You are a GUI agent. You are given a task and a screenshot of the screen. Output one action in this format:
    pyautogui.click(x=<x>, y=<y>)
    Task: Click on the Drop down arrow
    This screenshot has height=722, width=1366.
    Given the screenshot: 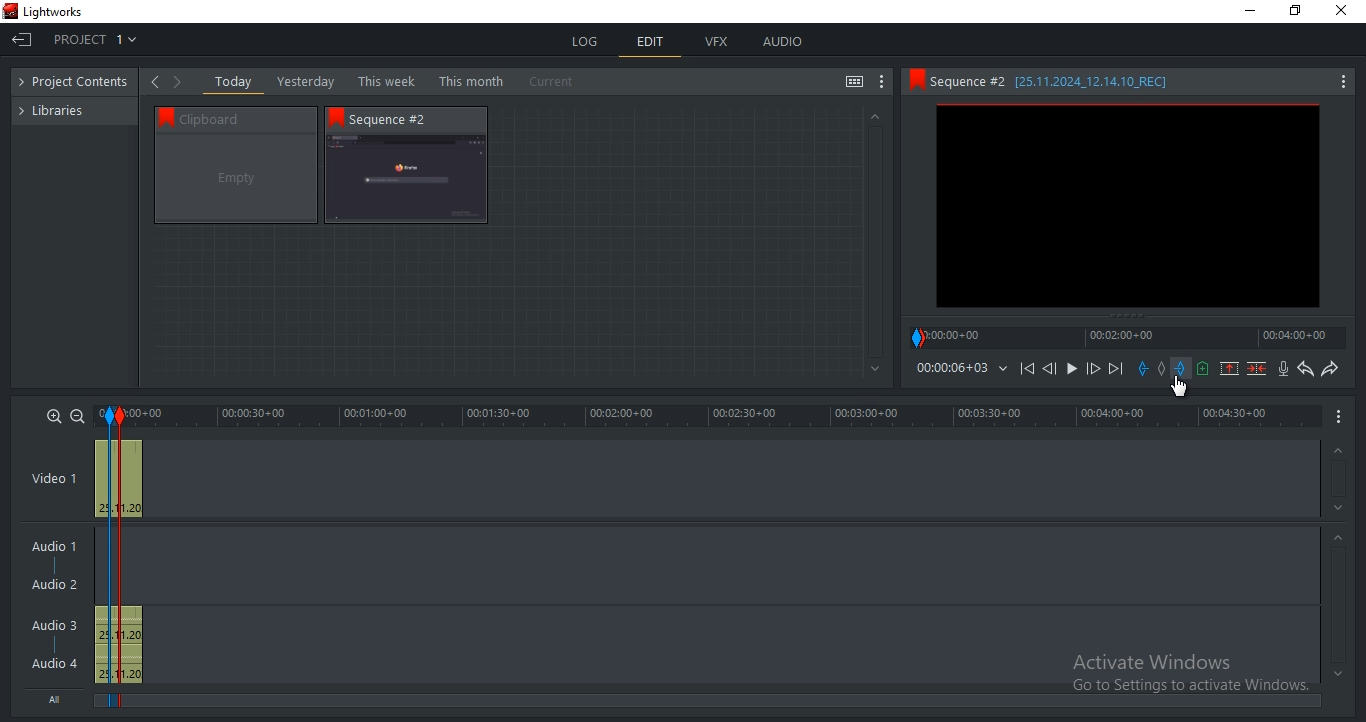 What is the action you would take?
    pyautogui.click(x=1003, y=369)
    